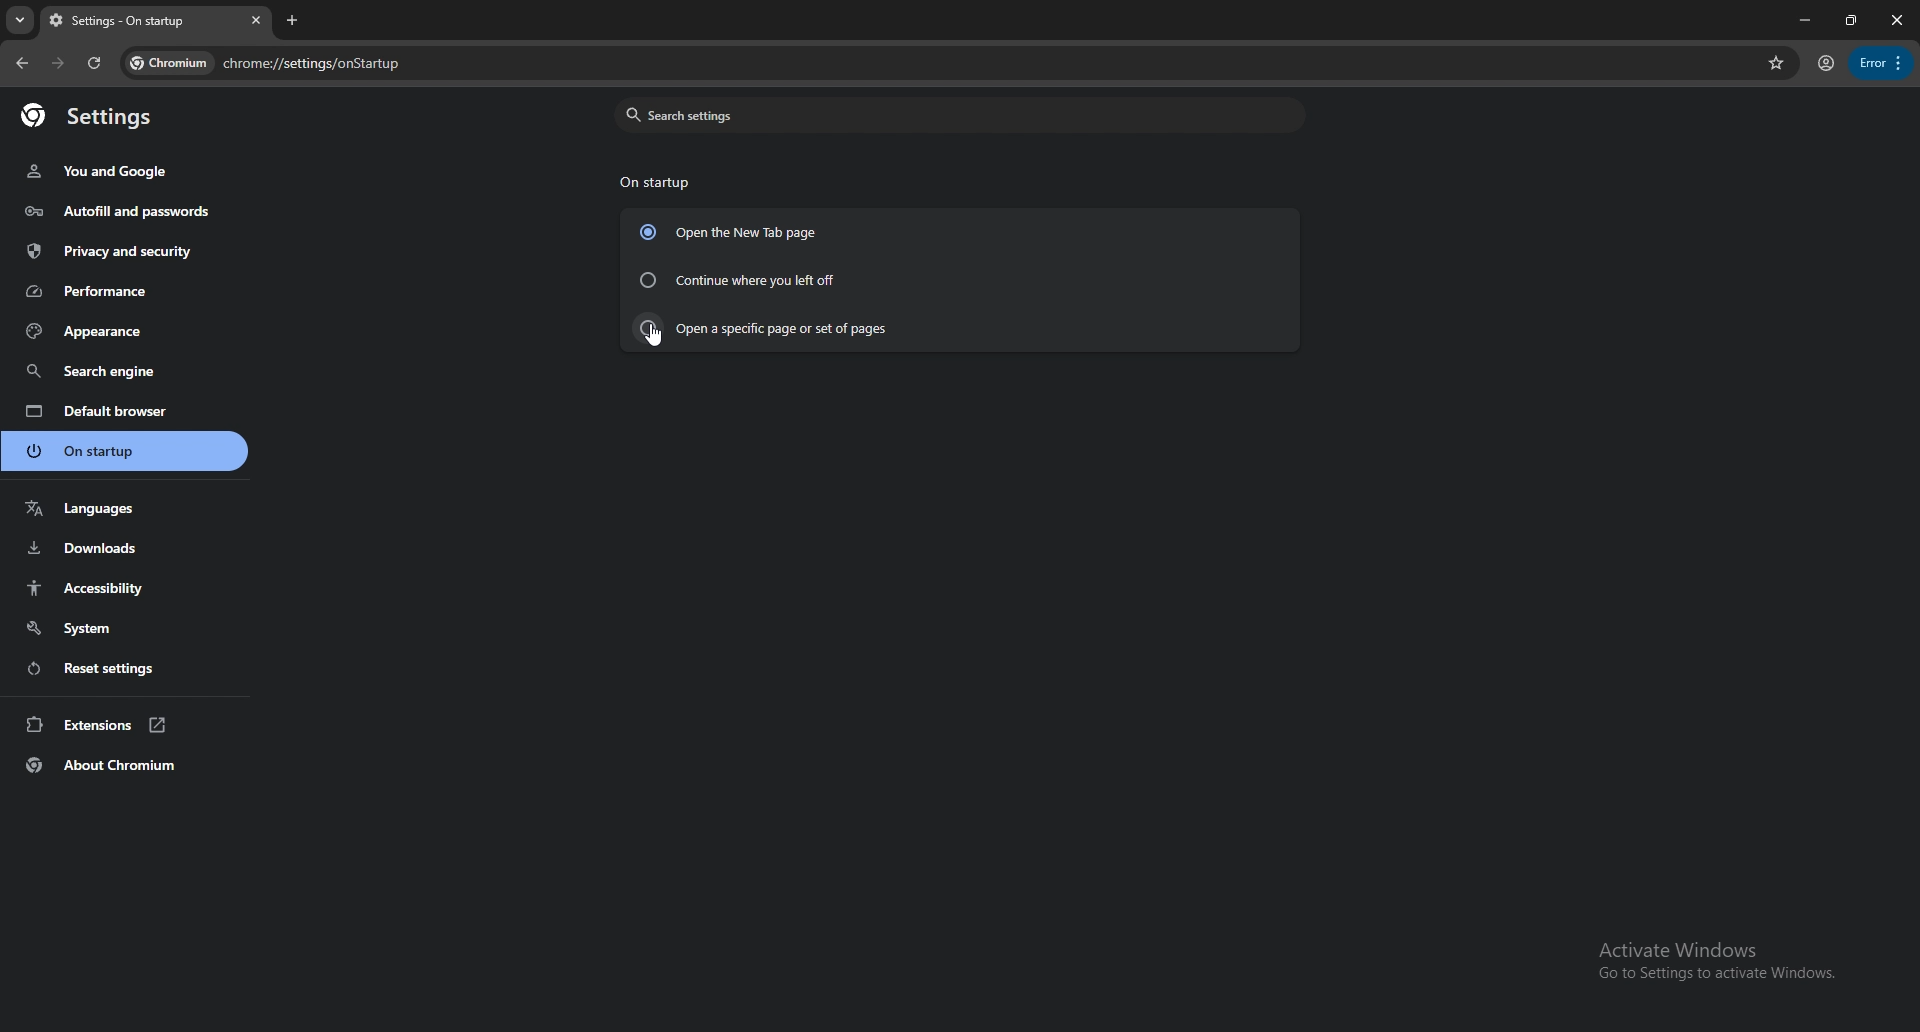 The image size is (1920, 1032). I want to click on default browser, so click(124, 411).